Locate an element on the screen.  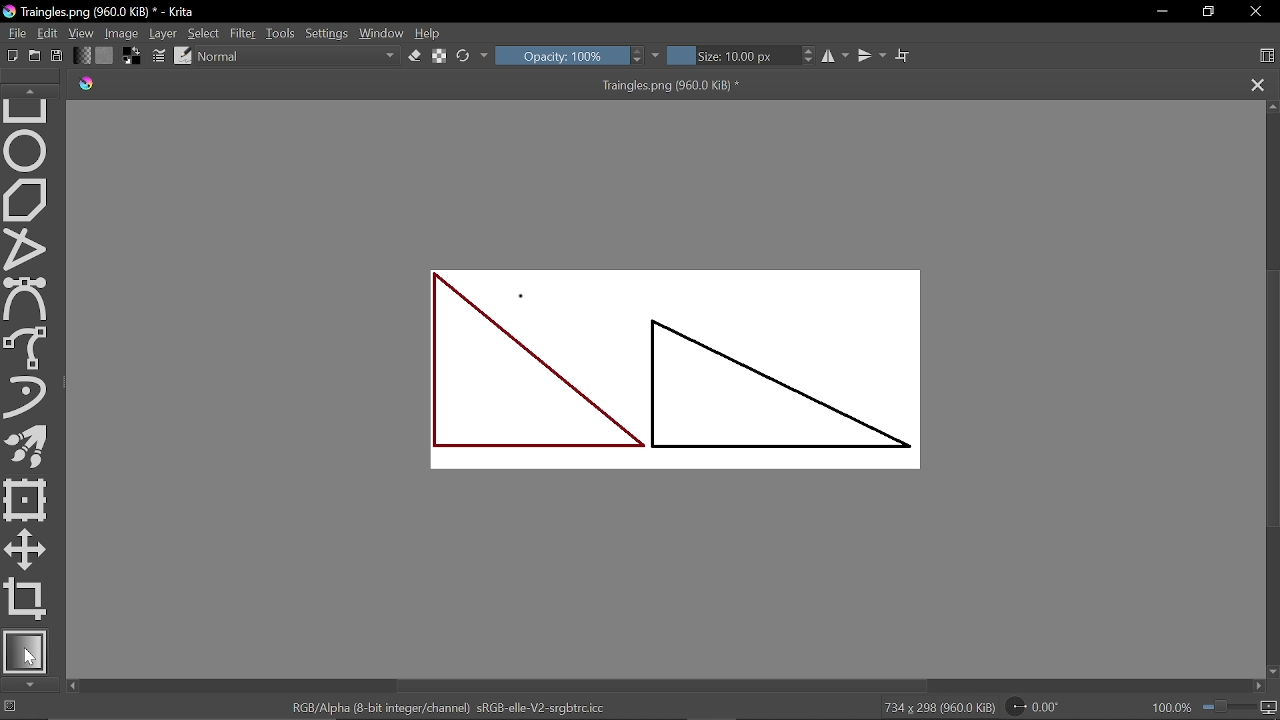
Filter is located at coordinates (244, 32).